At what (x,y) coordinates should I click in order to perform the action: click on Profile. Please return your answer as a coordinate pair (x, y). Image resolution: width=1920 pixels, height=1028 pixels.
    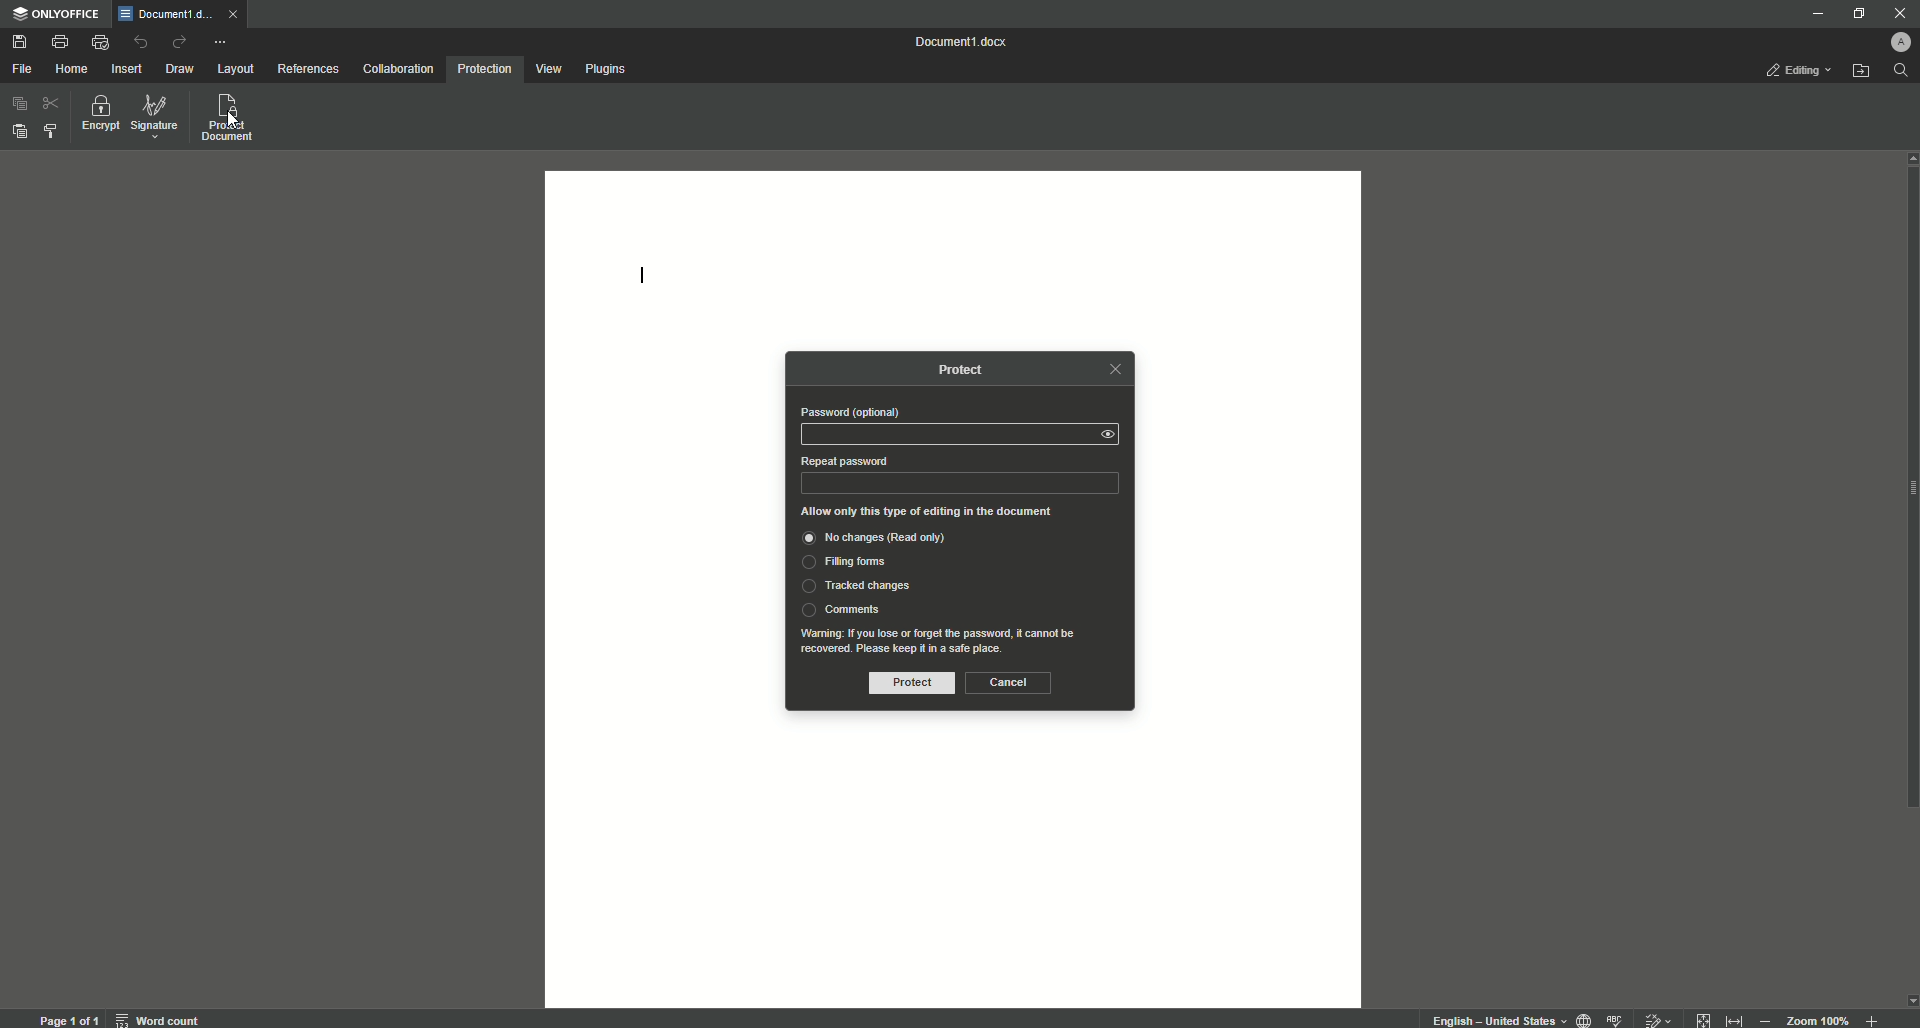
    Looking at the image, I should click on (1904, 39).